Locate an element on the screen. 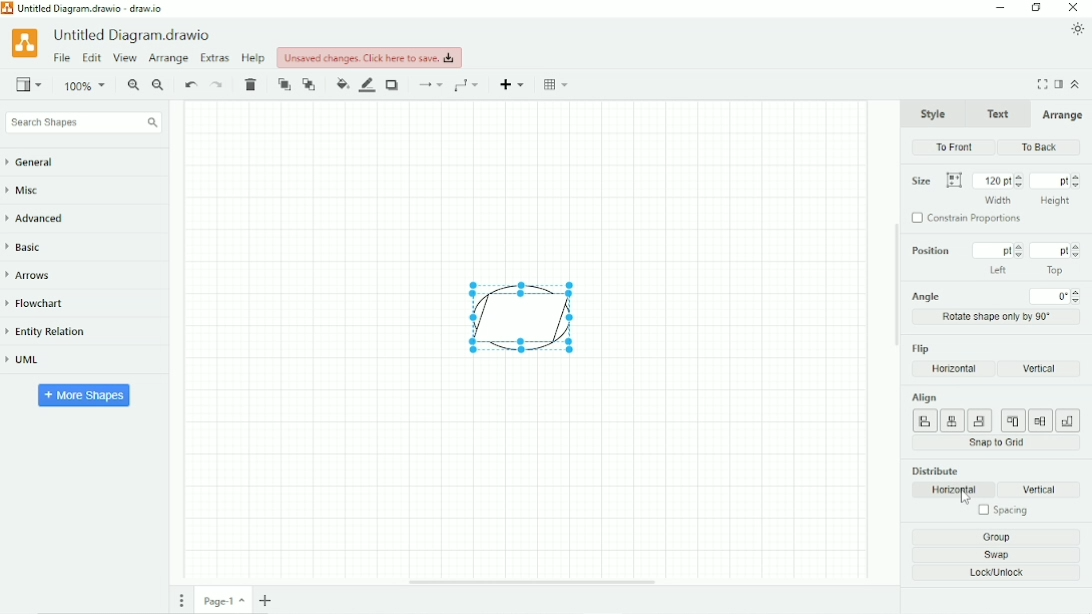 Image resolution: width=1092 pixels, height=614 pixels. Pages is located at coordinates (182, 600).